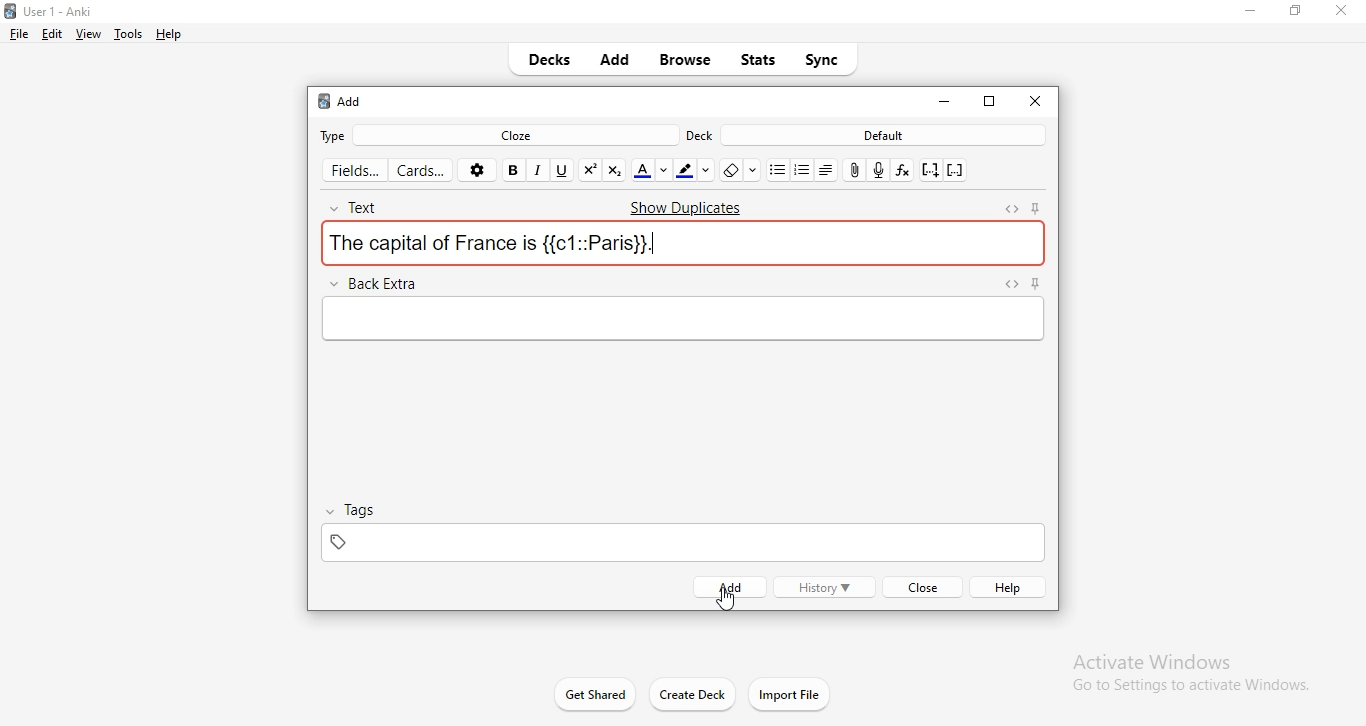 Image resolution: width=1366 pixels, height=726 pixels. Describe the element at coordinates (555, 61) in the screenshot. I see `decks` at that location.